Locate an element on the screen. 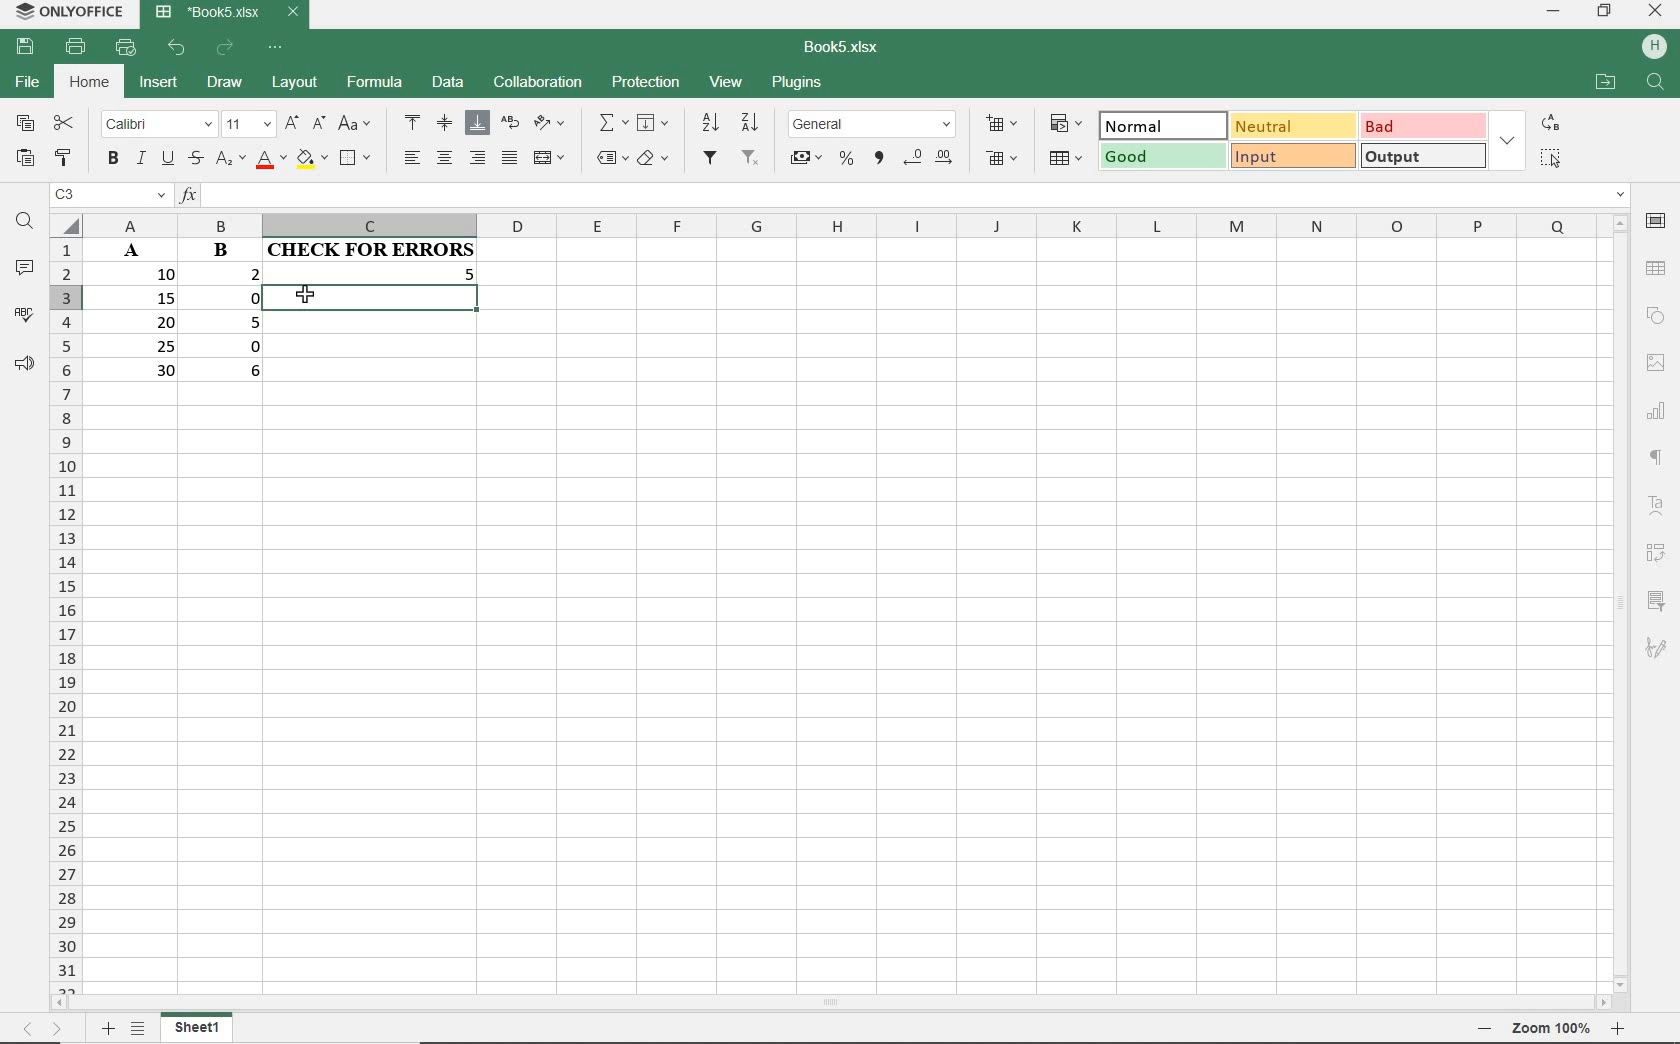  REMOVE FILTERS is located at coordinates (752, 159).